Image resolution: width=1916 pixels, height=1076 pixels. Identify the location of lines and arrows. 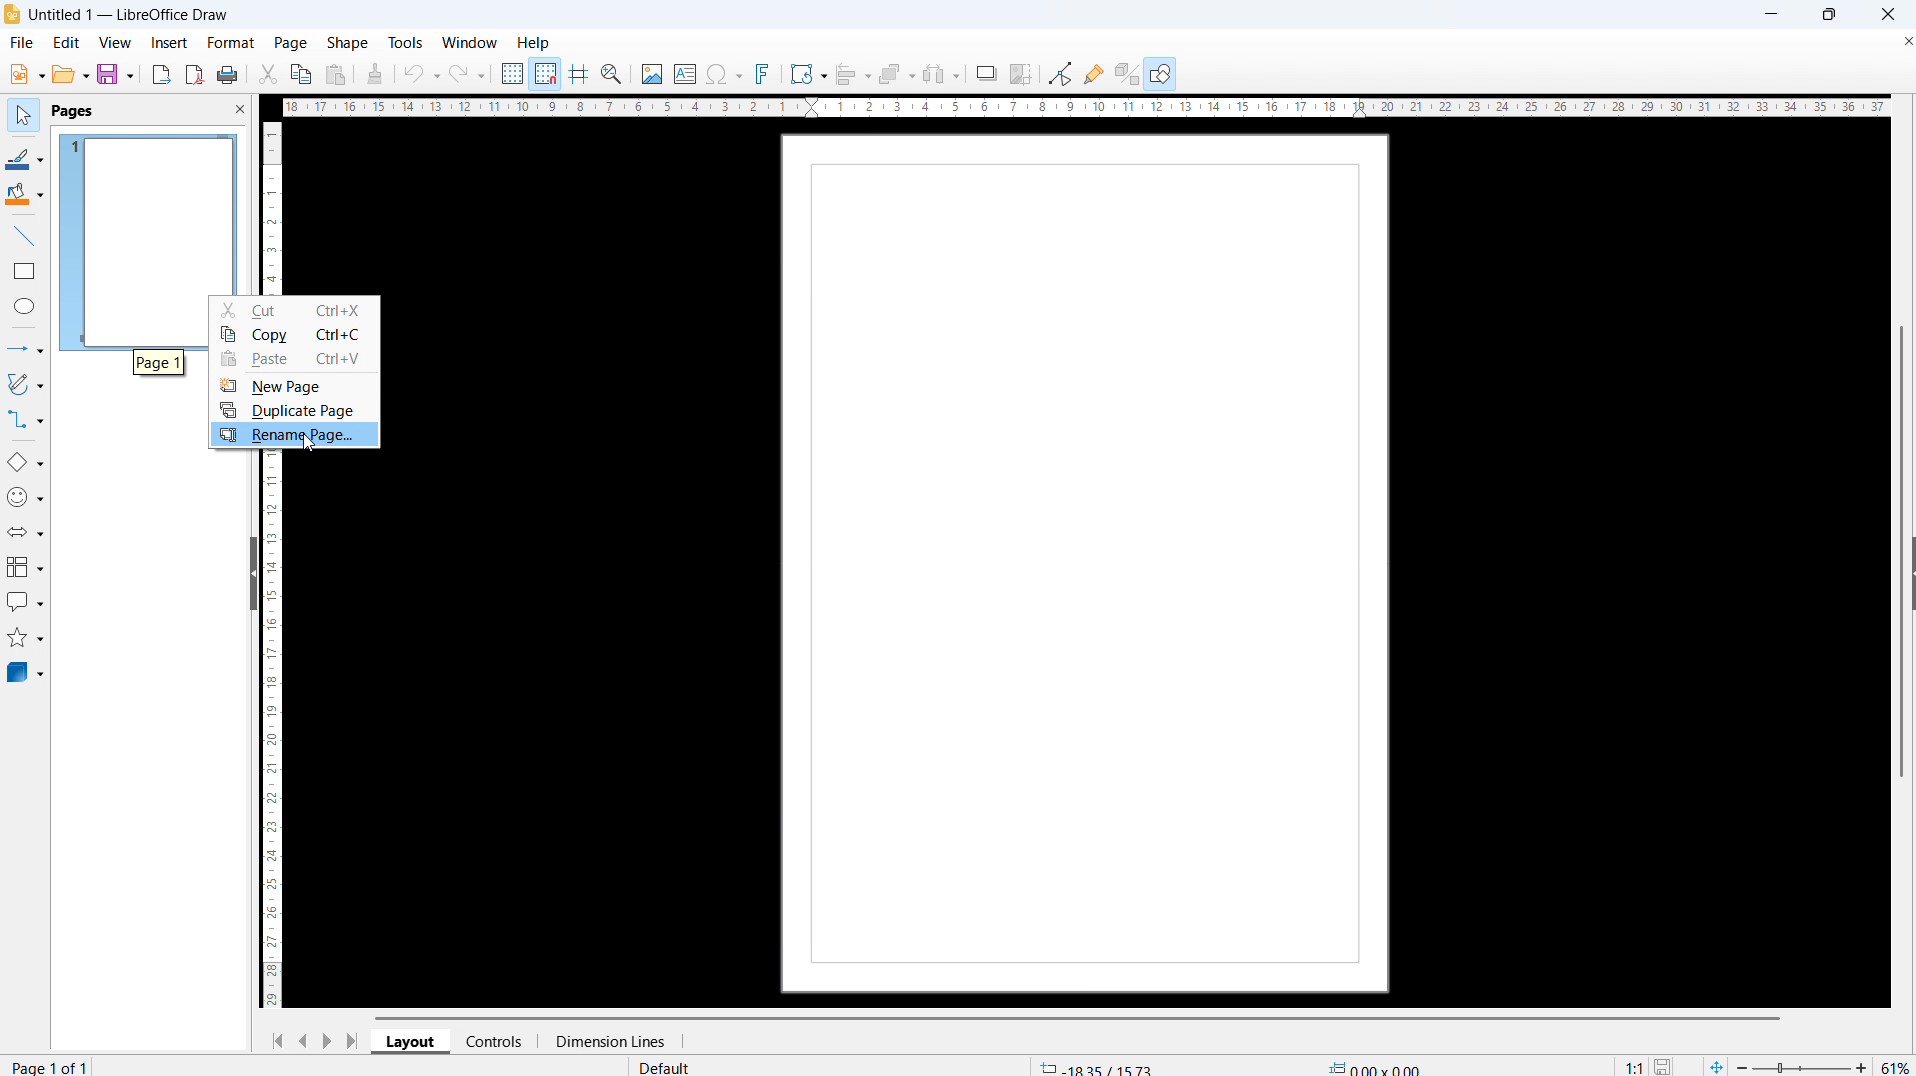
(25, 350).